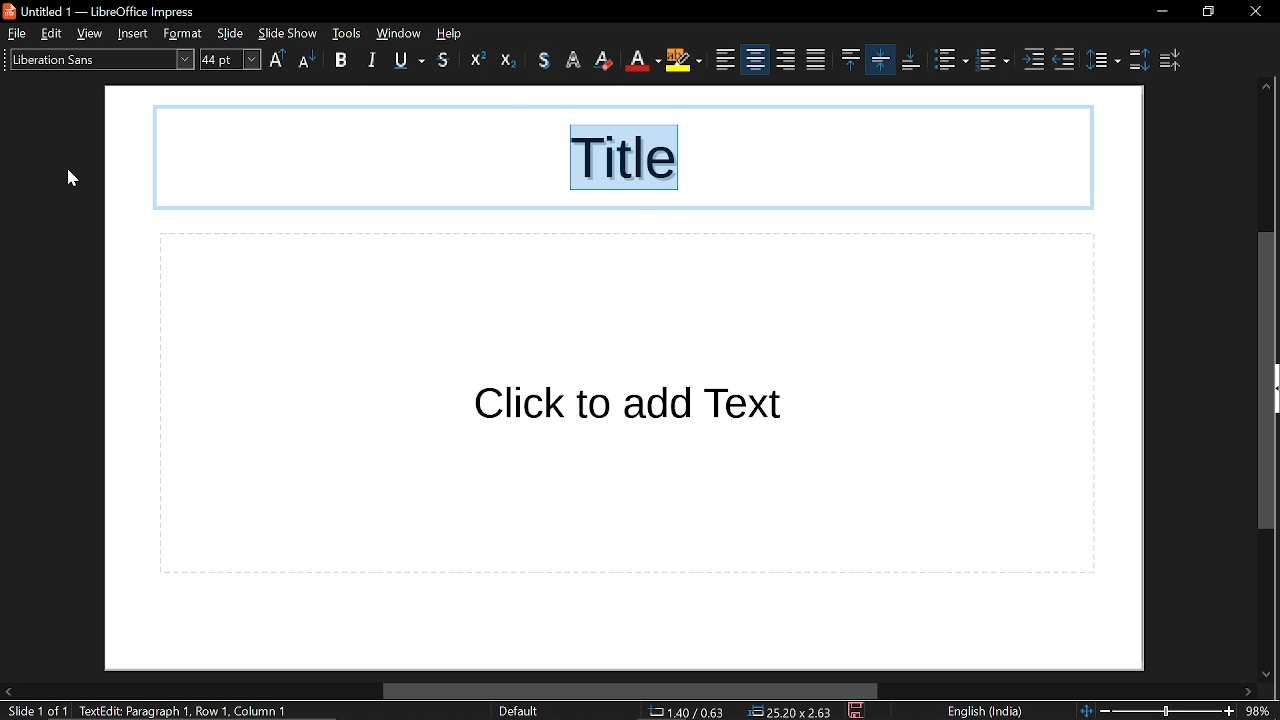 The height and width of the screenshot is (720, 1280). Describe the element at coordinates (374, 59) in the screenshot. I see `italic` at that location.